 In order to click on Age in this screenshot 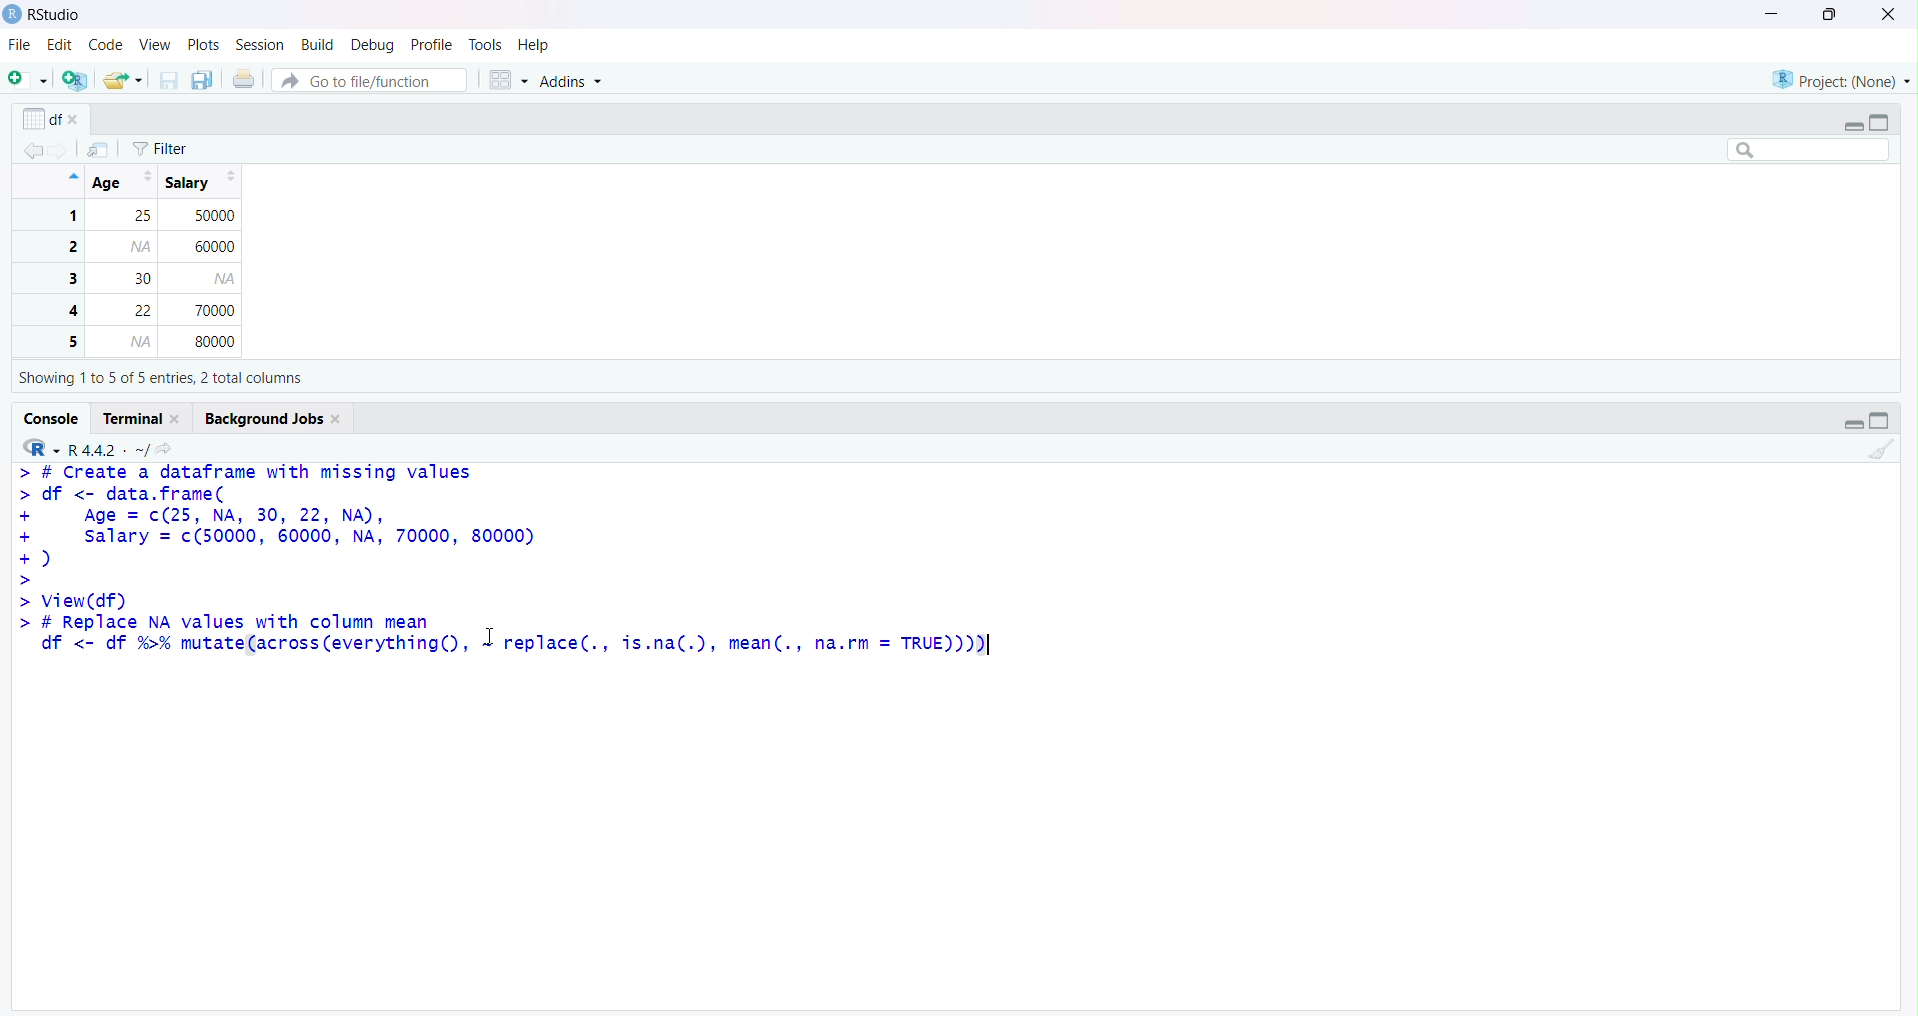, I will do `click(122, 183)`.